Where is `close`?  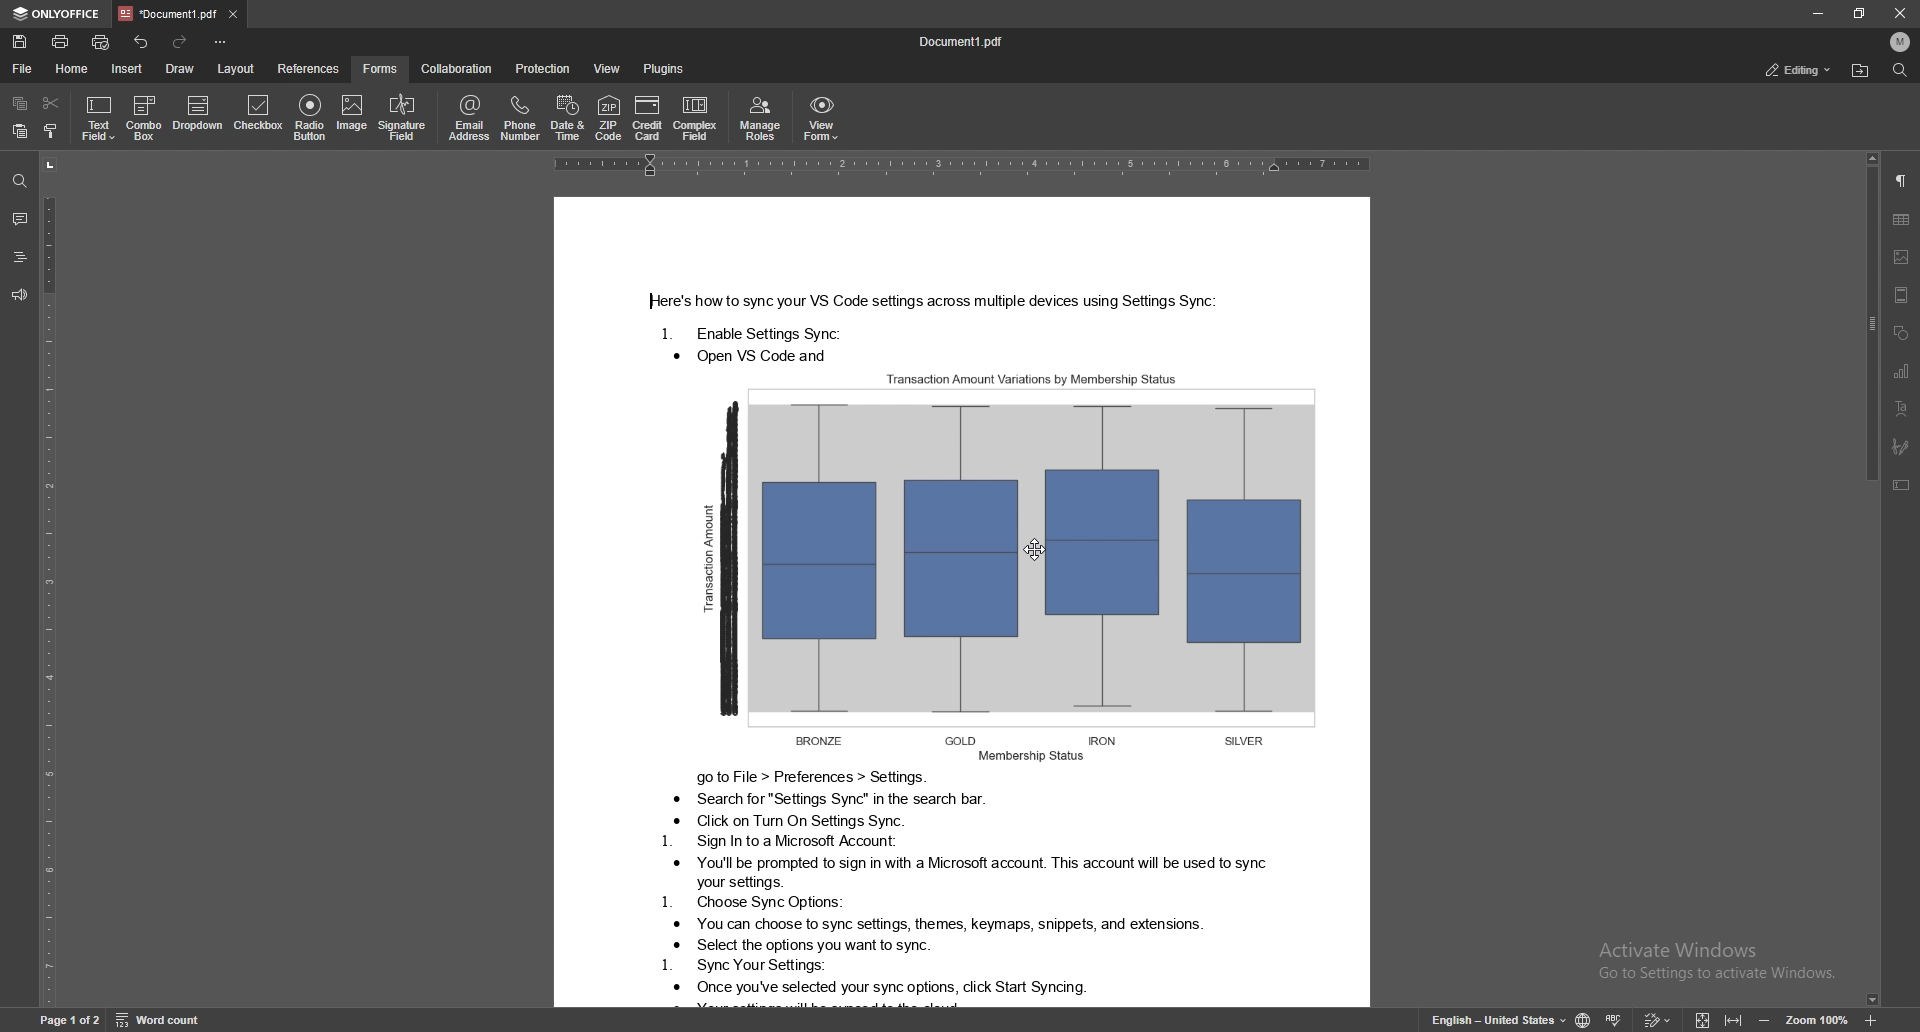
close is located at coordinates (1900, 14).